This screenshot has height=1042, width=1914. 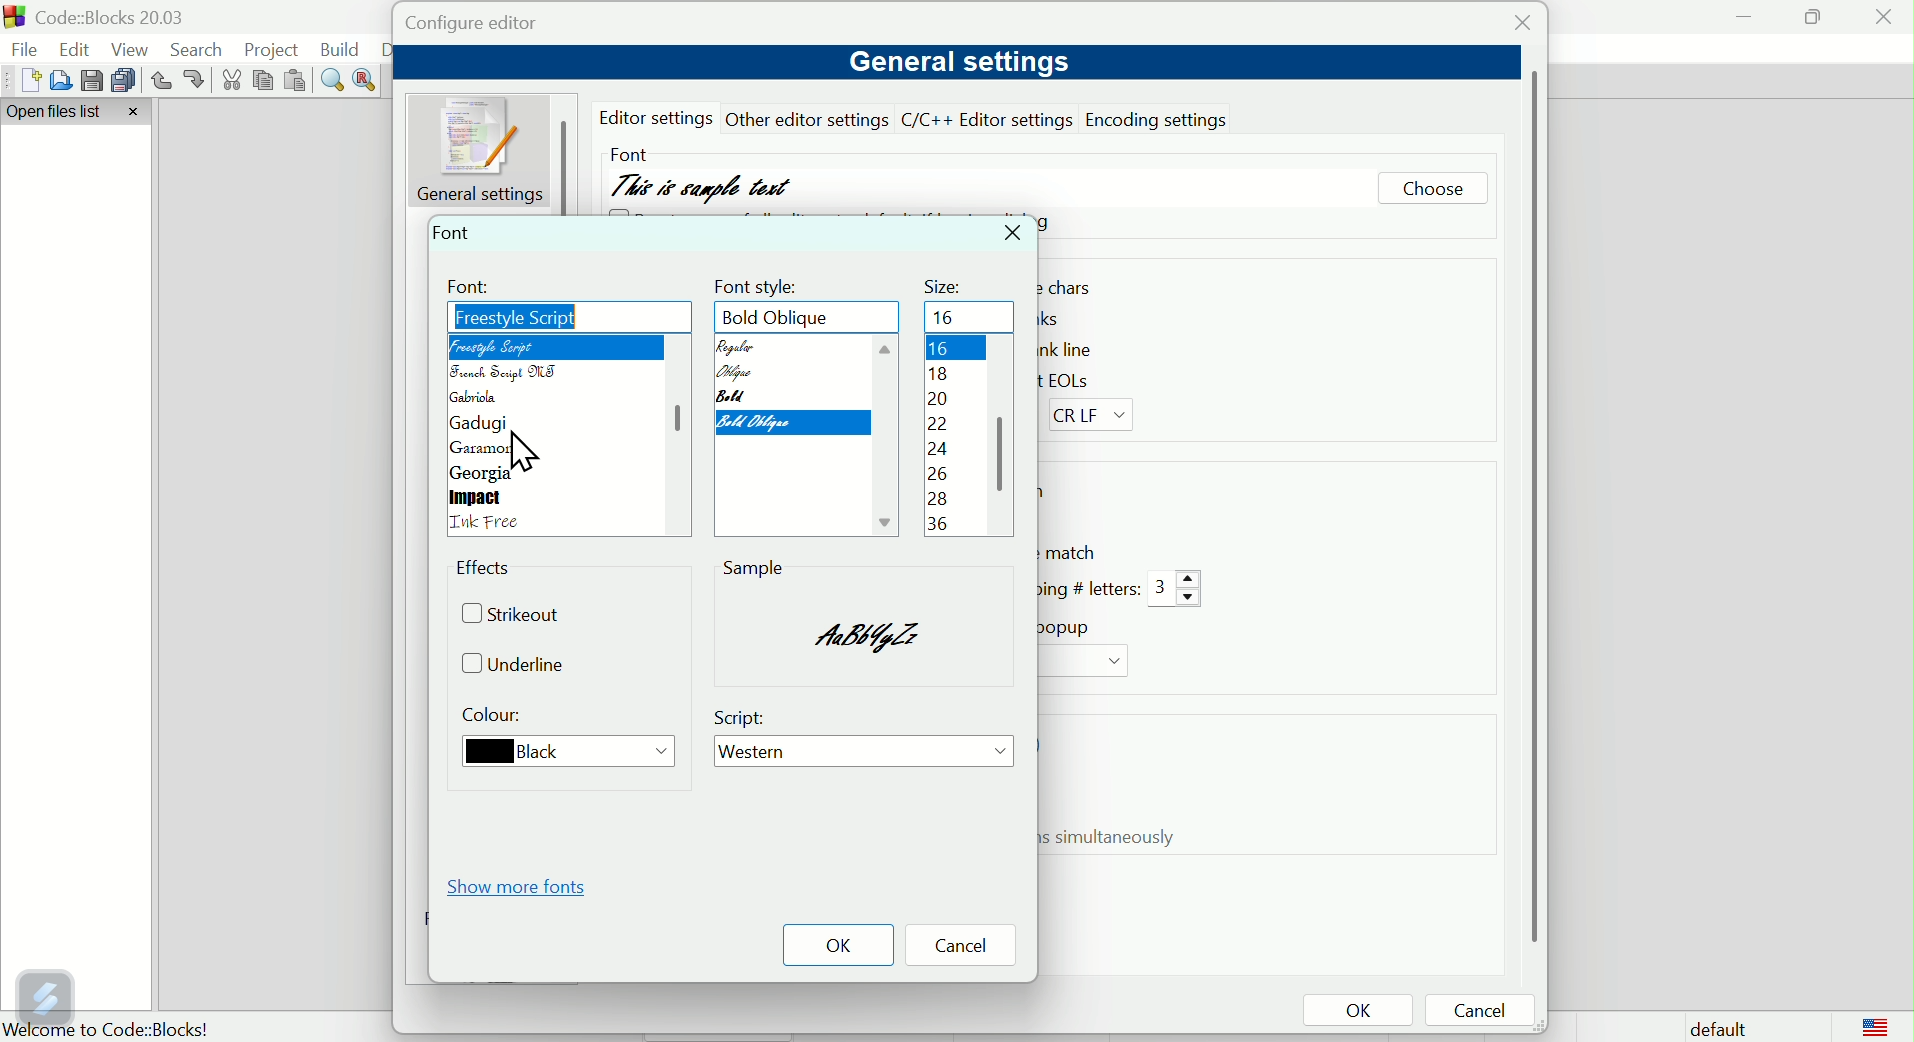 I want to click on Strike out, so click(x=519, y=617).